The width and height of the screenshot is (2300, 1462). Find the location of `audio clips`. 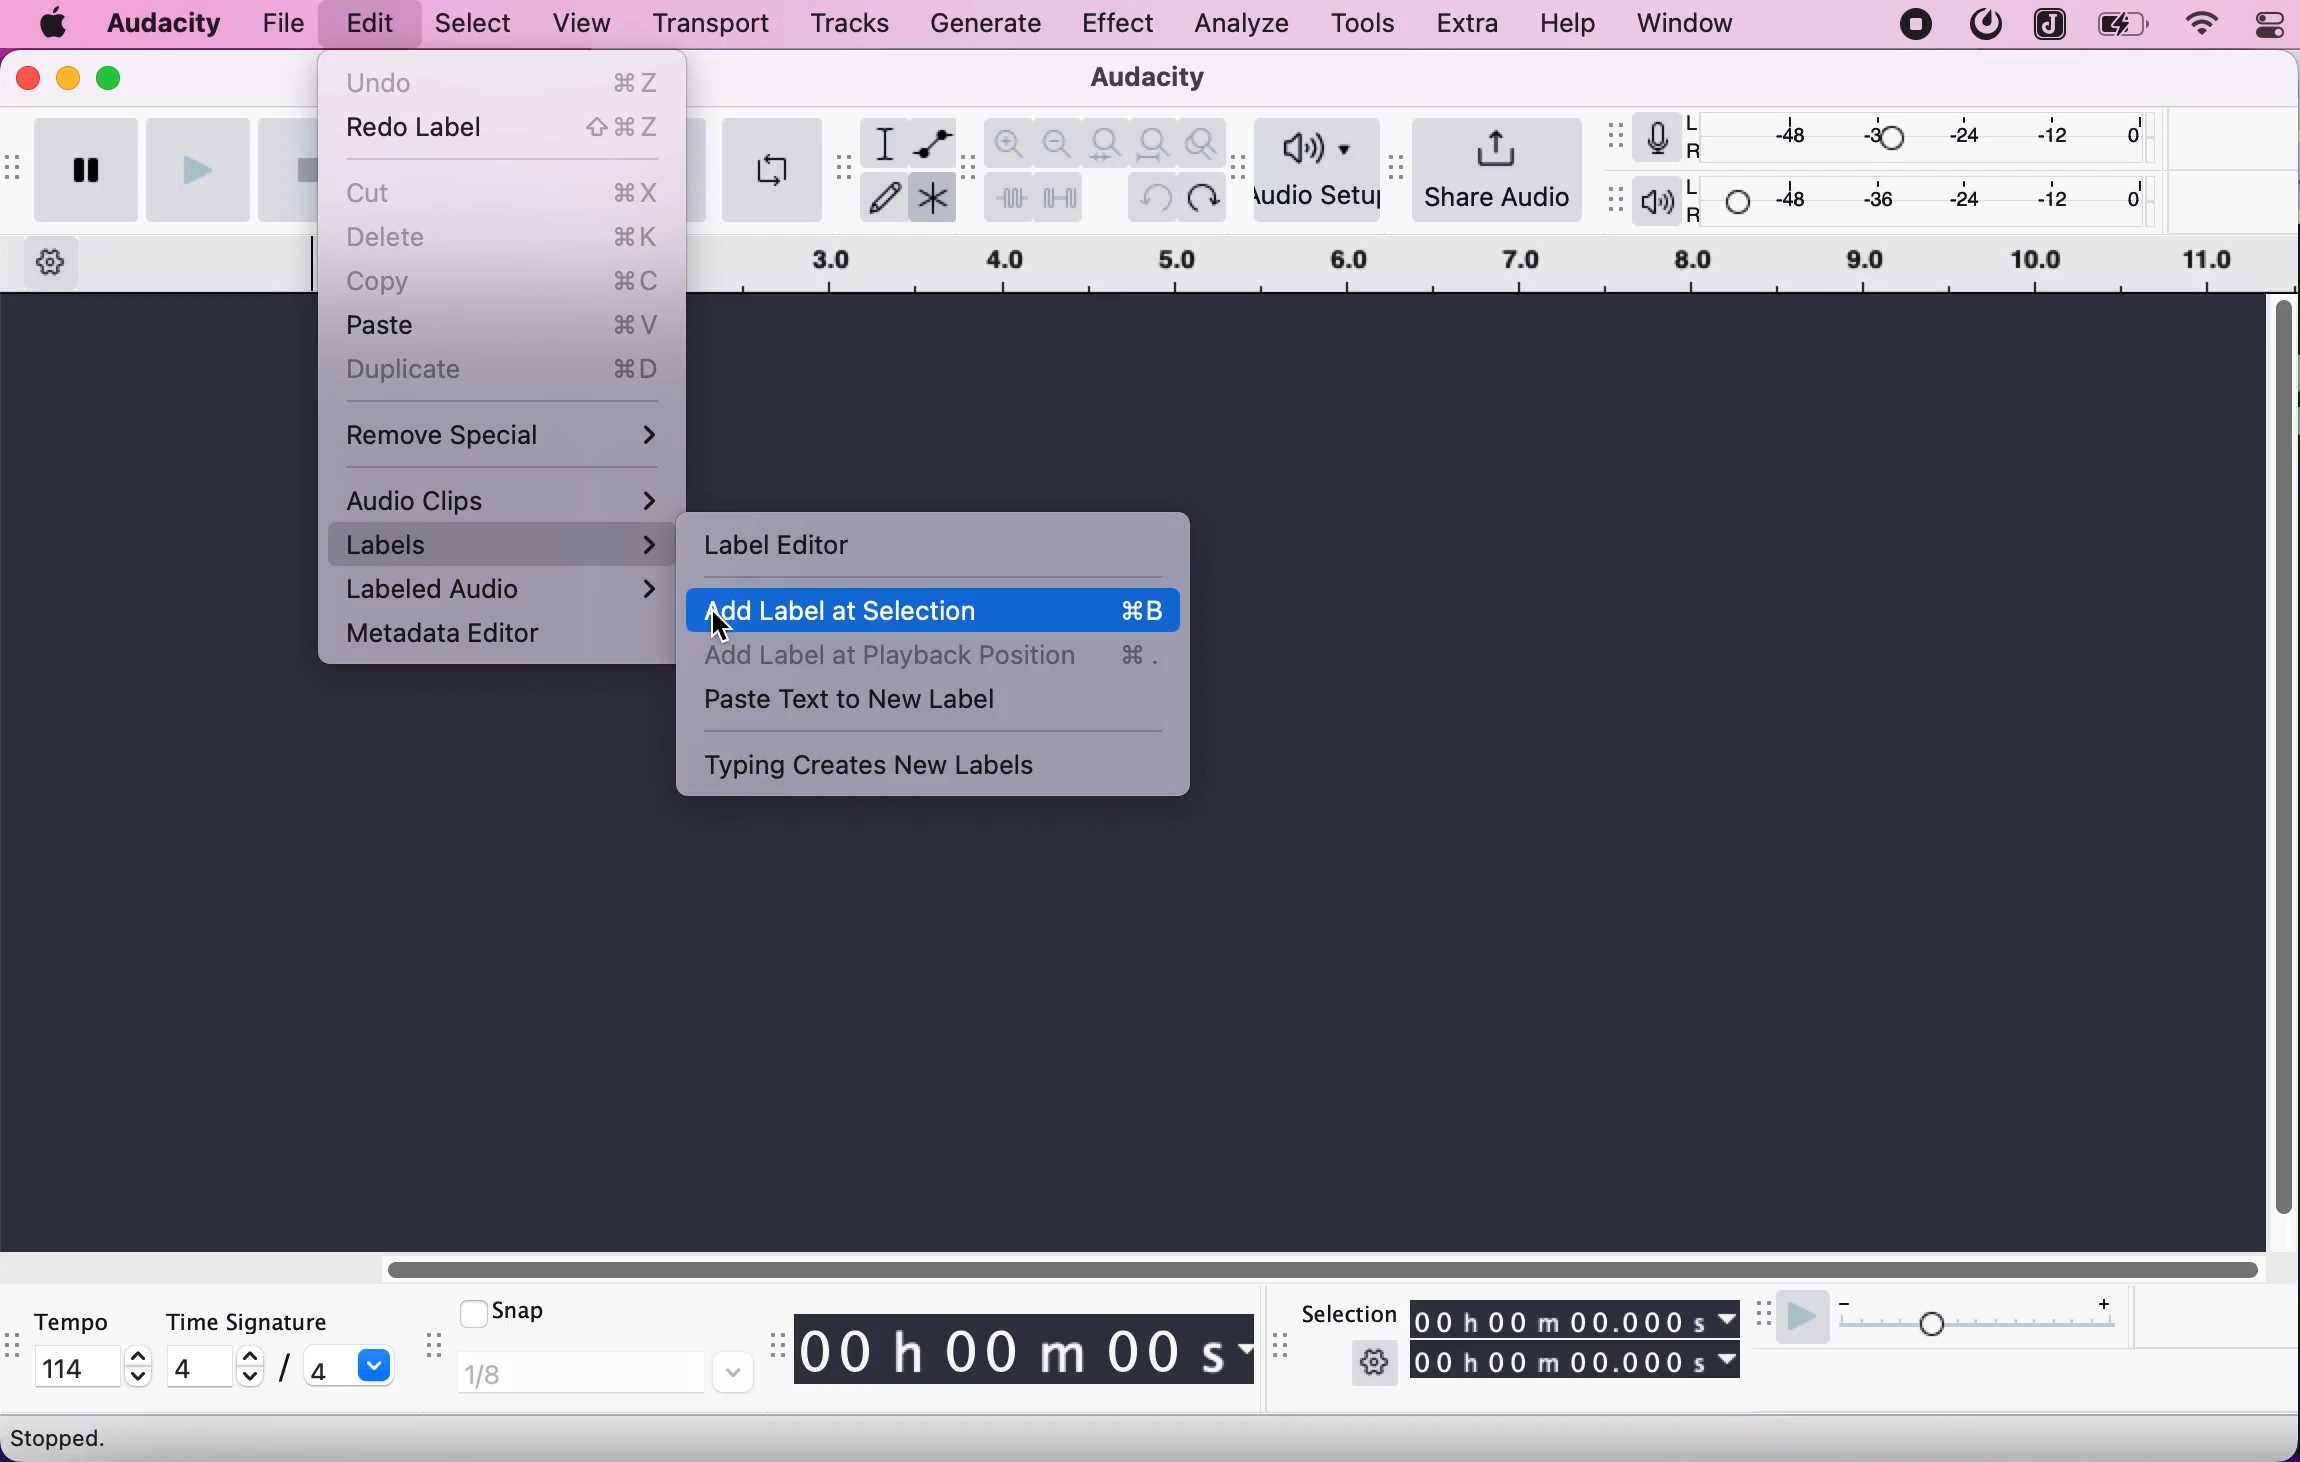

audio clips is located at coordinates (505, 498).